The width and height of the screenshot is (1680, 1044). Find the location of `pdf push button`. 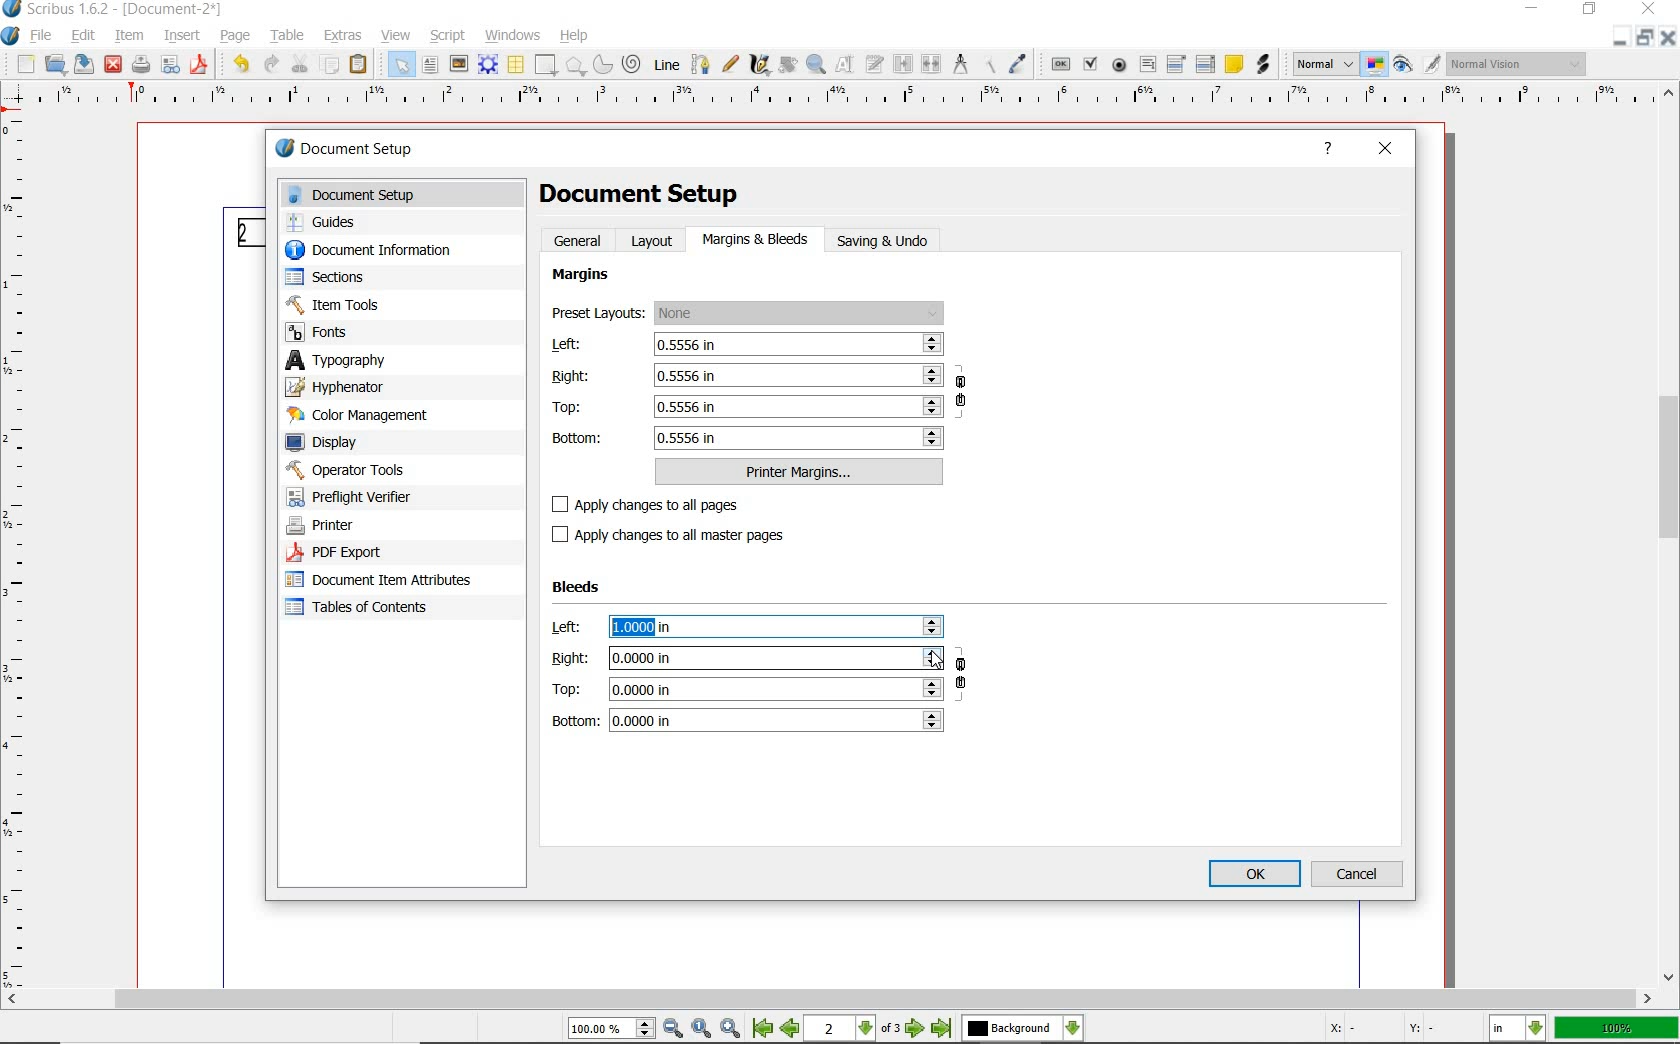

pdf push button is located at coordinates (1062, 65).